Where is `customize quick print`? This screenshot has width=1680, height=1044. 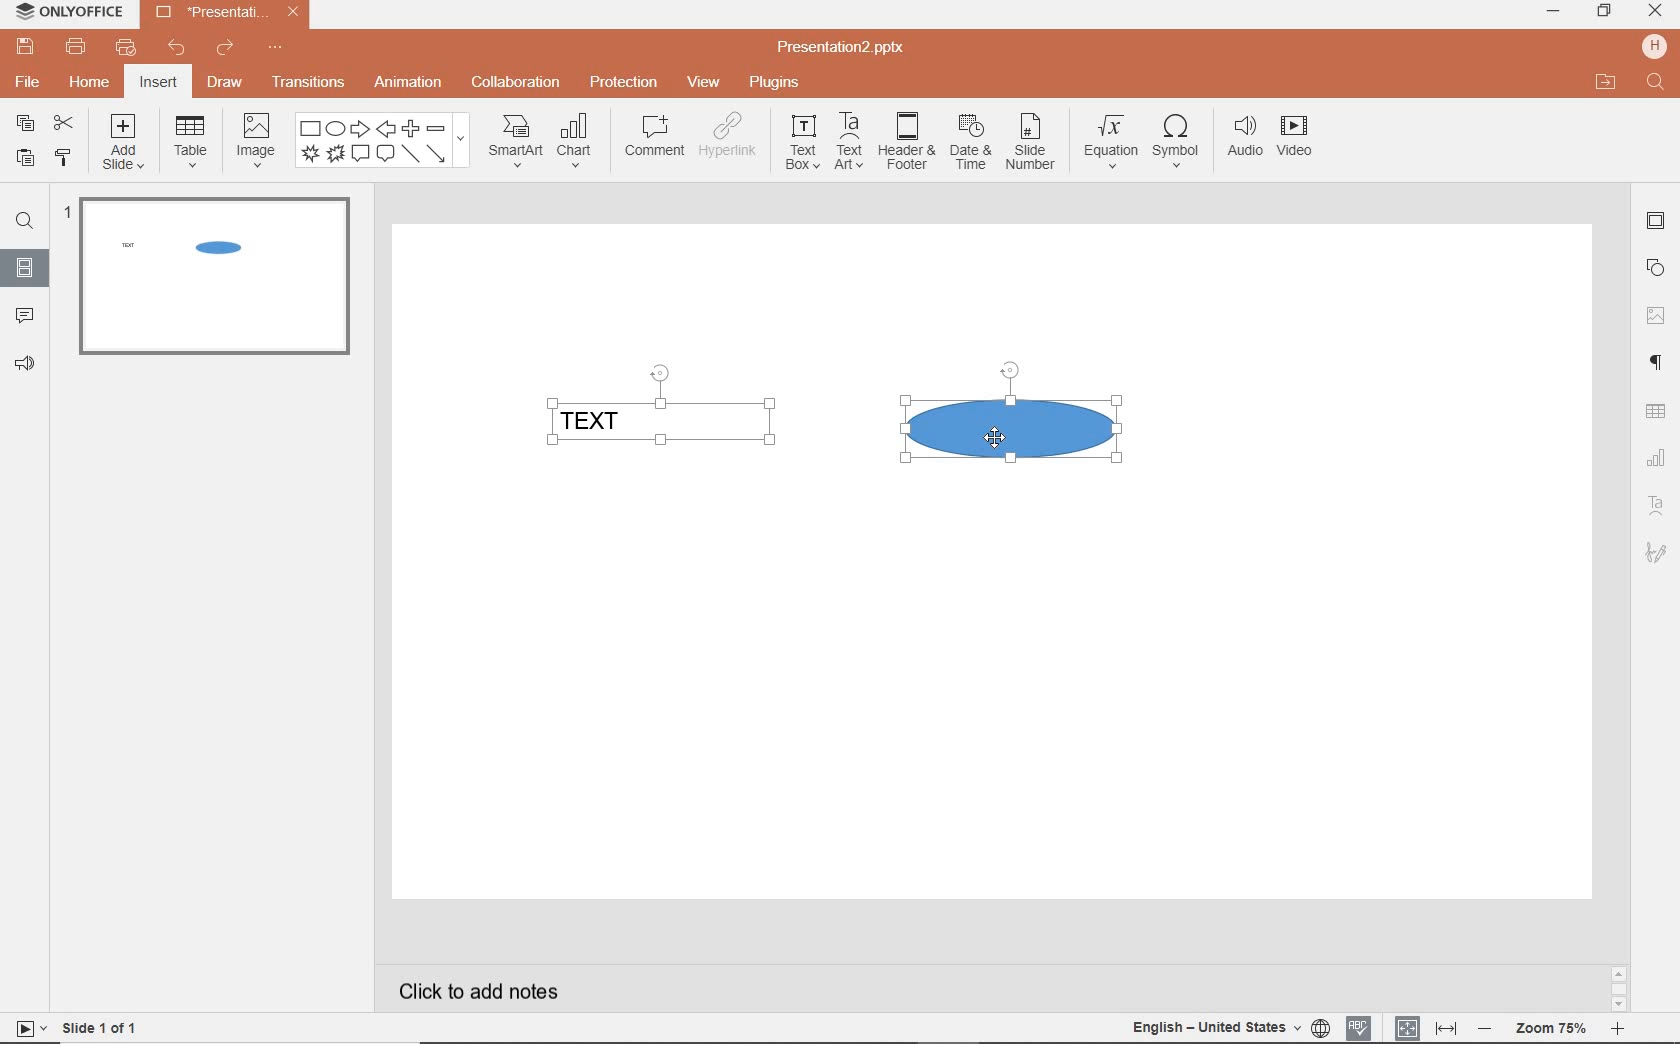
customize quick print is located at coordinates (123, 48).